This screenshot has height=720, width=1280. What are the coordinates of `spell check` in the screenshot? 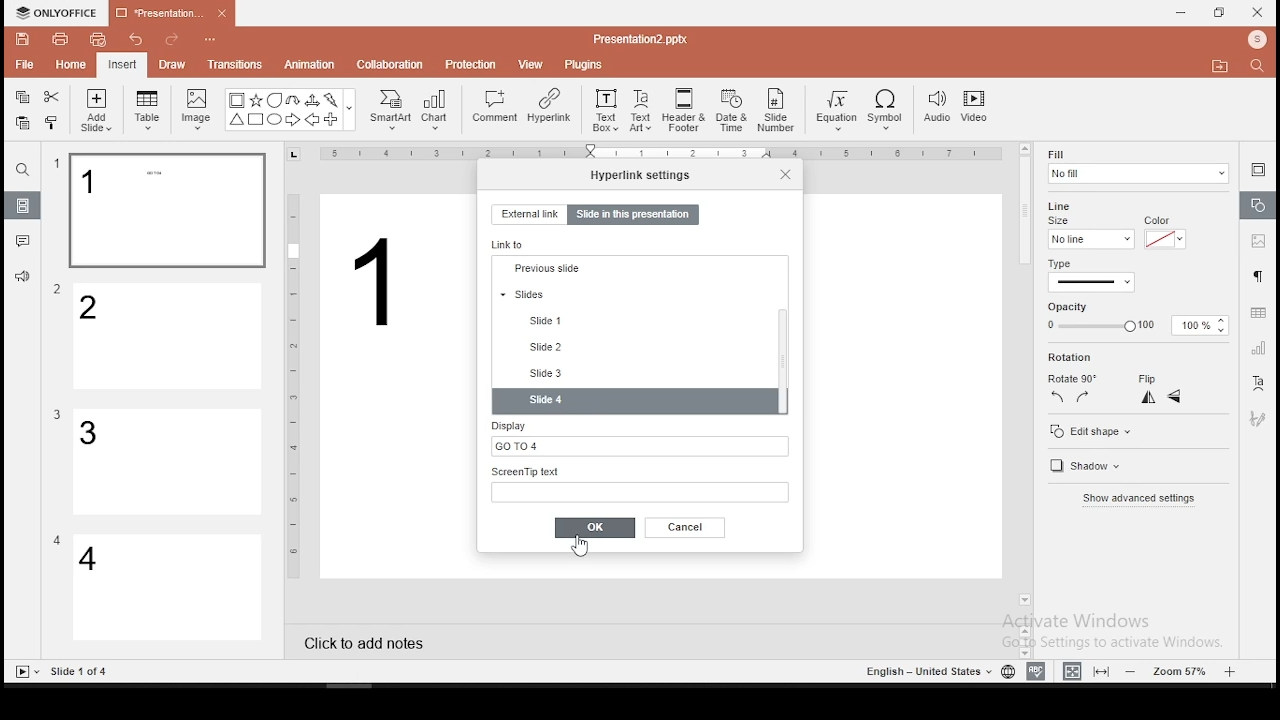 It's located at (1036, 671).